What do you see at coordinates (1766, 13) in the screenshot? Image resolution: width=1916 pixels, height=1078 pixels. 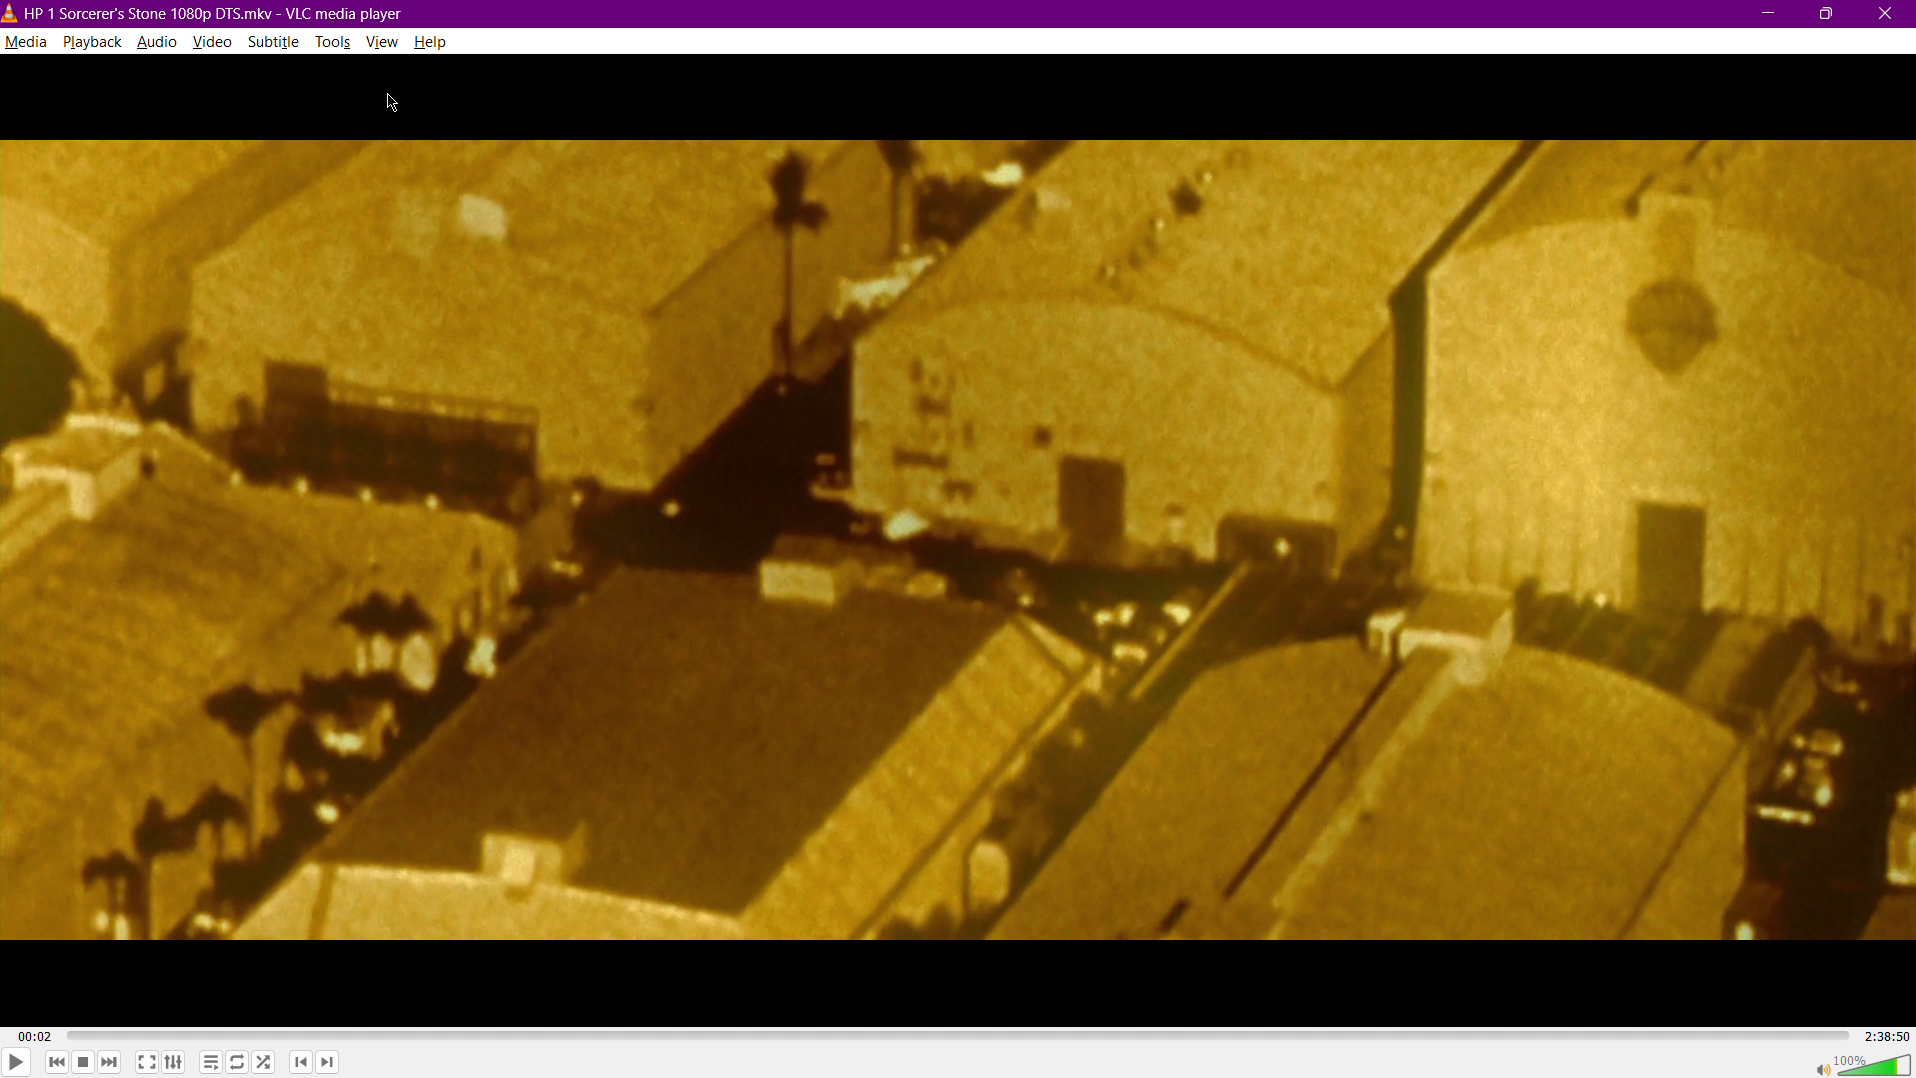 I see `Minimize` at bounding box center [1766, 13].